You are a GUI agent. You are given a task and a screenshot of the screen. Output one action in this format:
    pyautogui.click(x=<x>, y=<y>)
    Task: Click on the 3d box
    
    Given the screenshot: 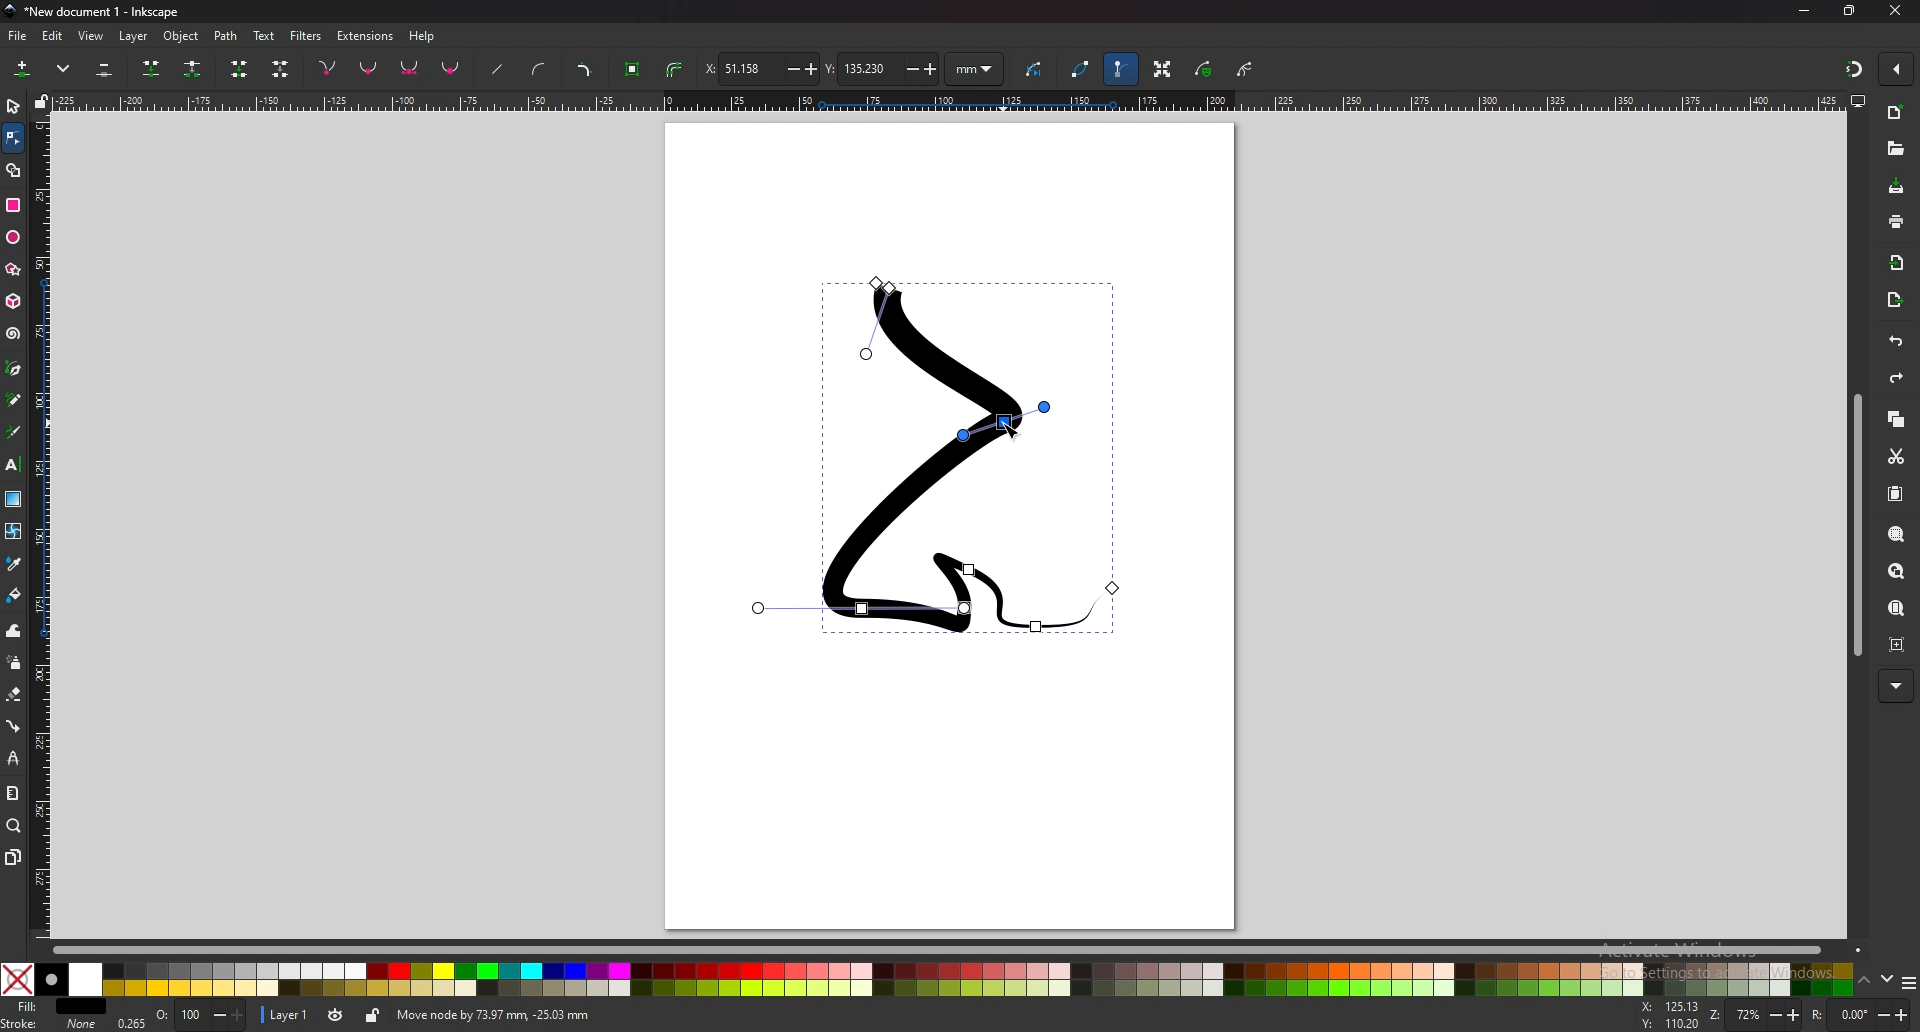 What is the action you would take?
    pyautogui.click(x=13, y=301)
    